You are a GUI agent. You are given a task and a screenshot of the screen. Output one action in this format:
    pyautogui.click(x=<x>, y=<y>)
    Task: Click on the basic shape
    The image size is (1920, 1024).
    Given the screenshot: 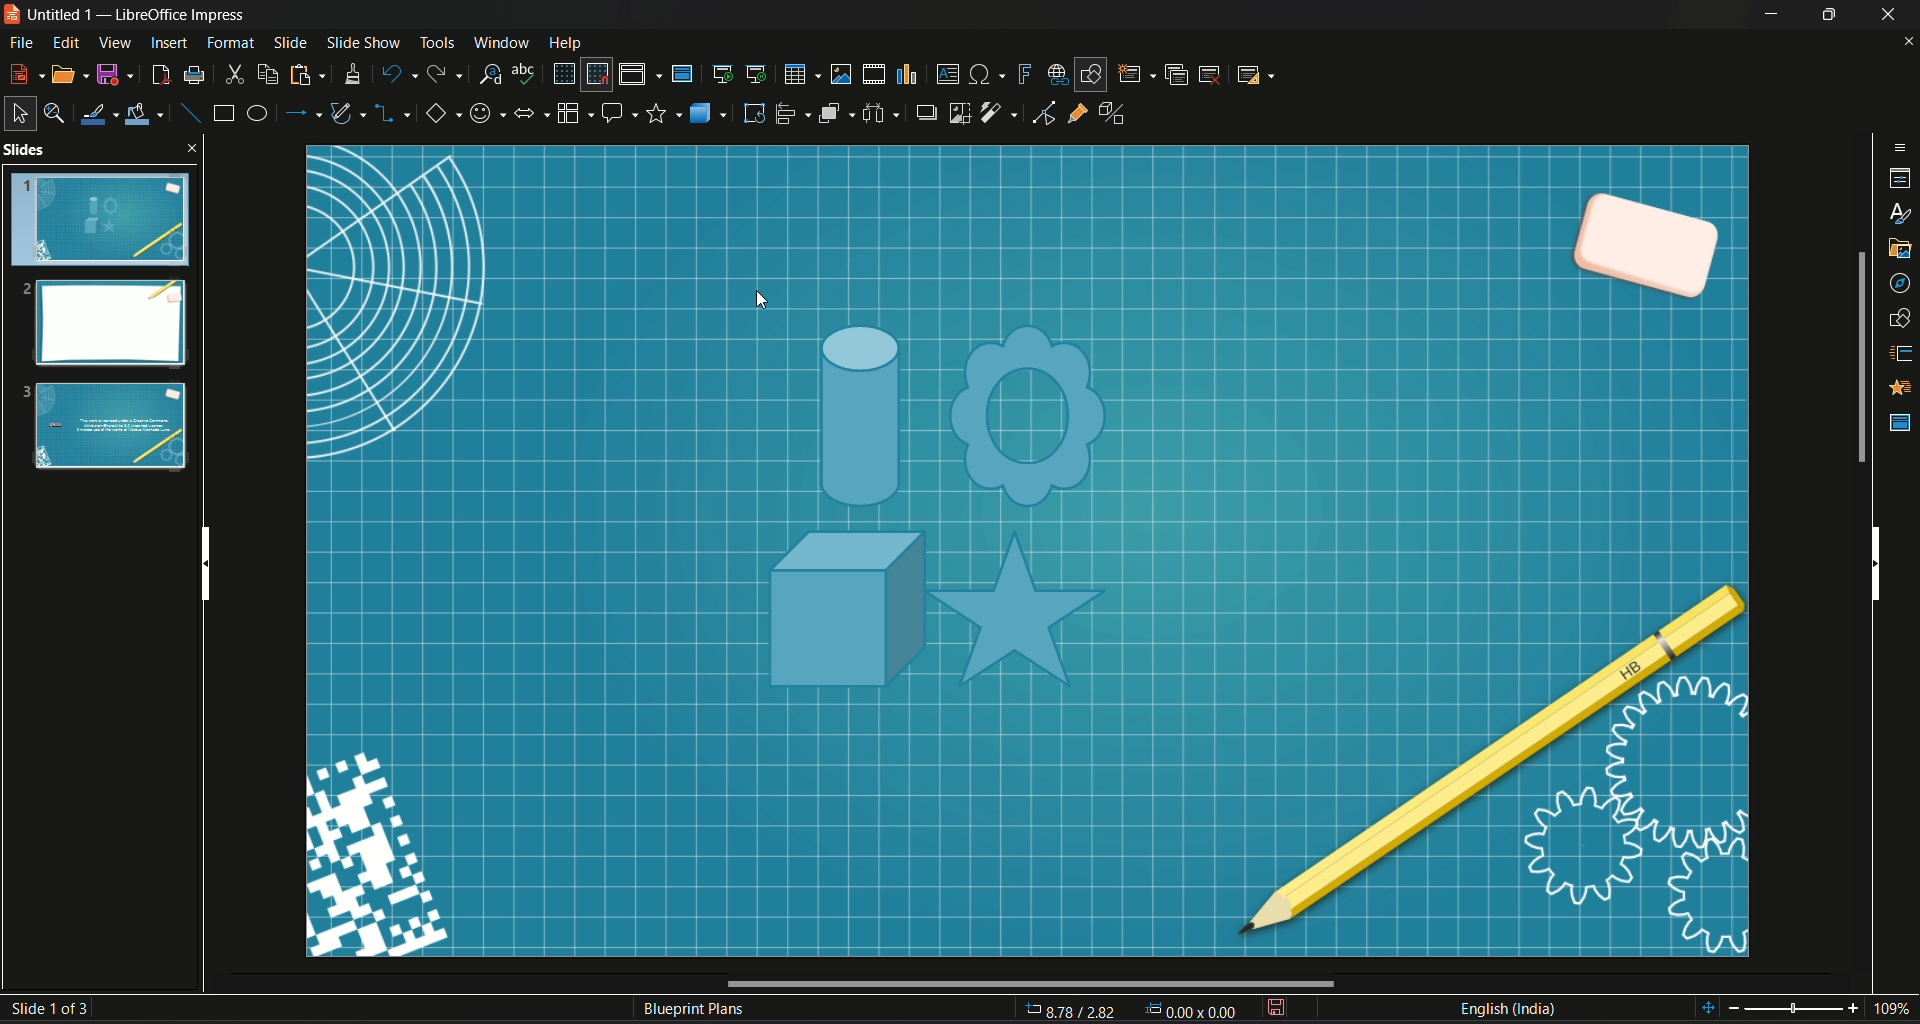 What is the action you would take?
    pyautogui.click(x=441, y=115)
    